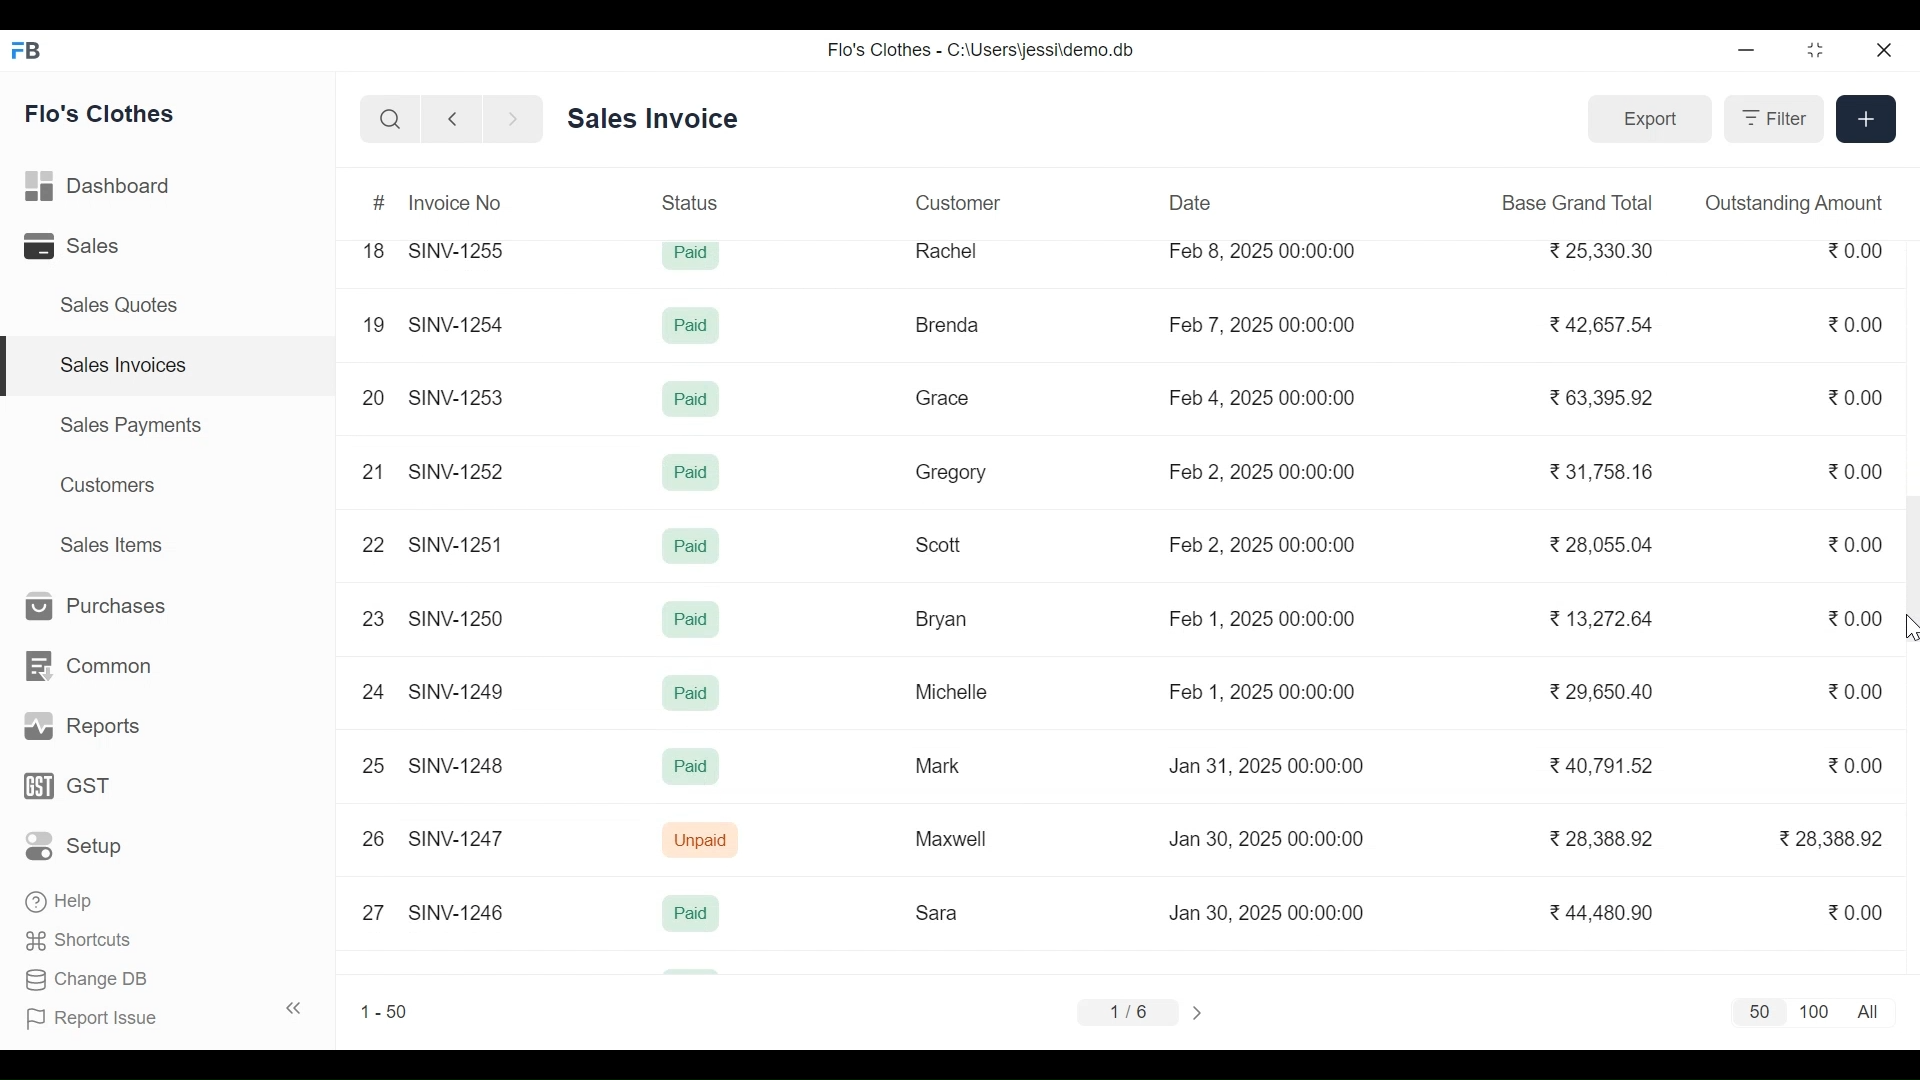 The width and height of the screenshot is (1920, 1080). I want to click on Change DB, so click(88, 982).